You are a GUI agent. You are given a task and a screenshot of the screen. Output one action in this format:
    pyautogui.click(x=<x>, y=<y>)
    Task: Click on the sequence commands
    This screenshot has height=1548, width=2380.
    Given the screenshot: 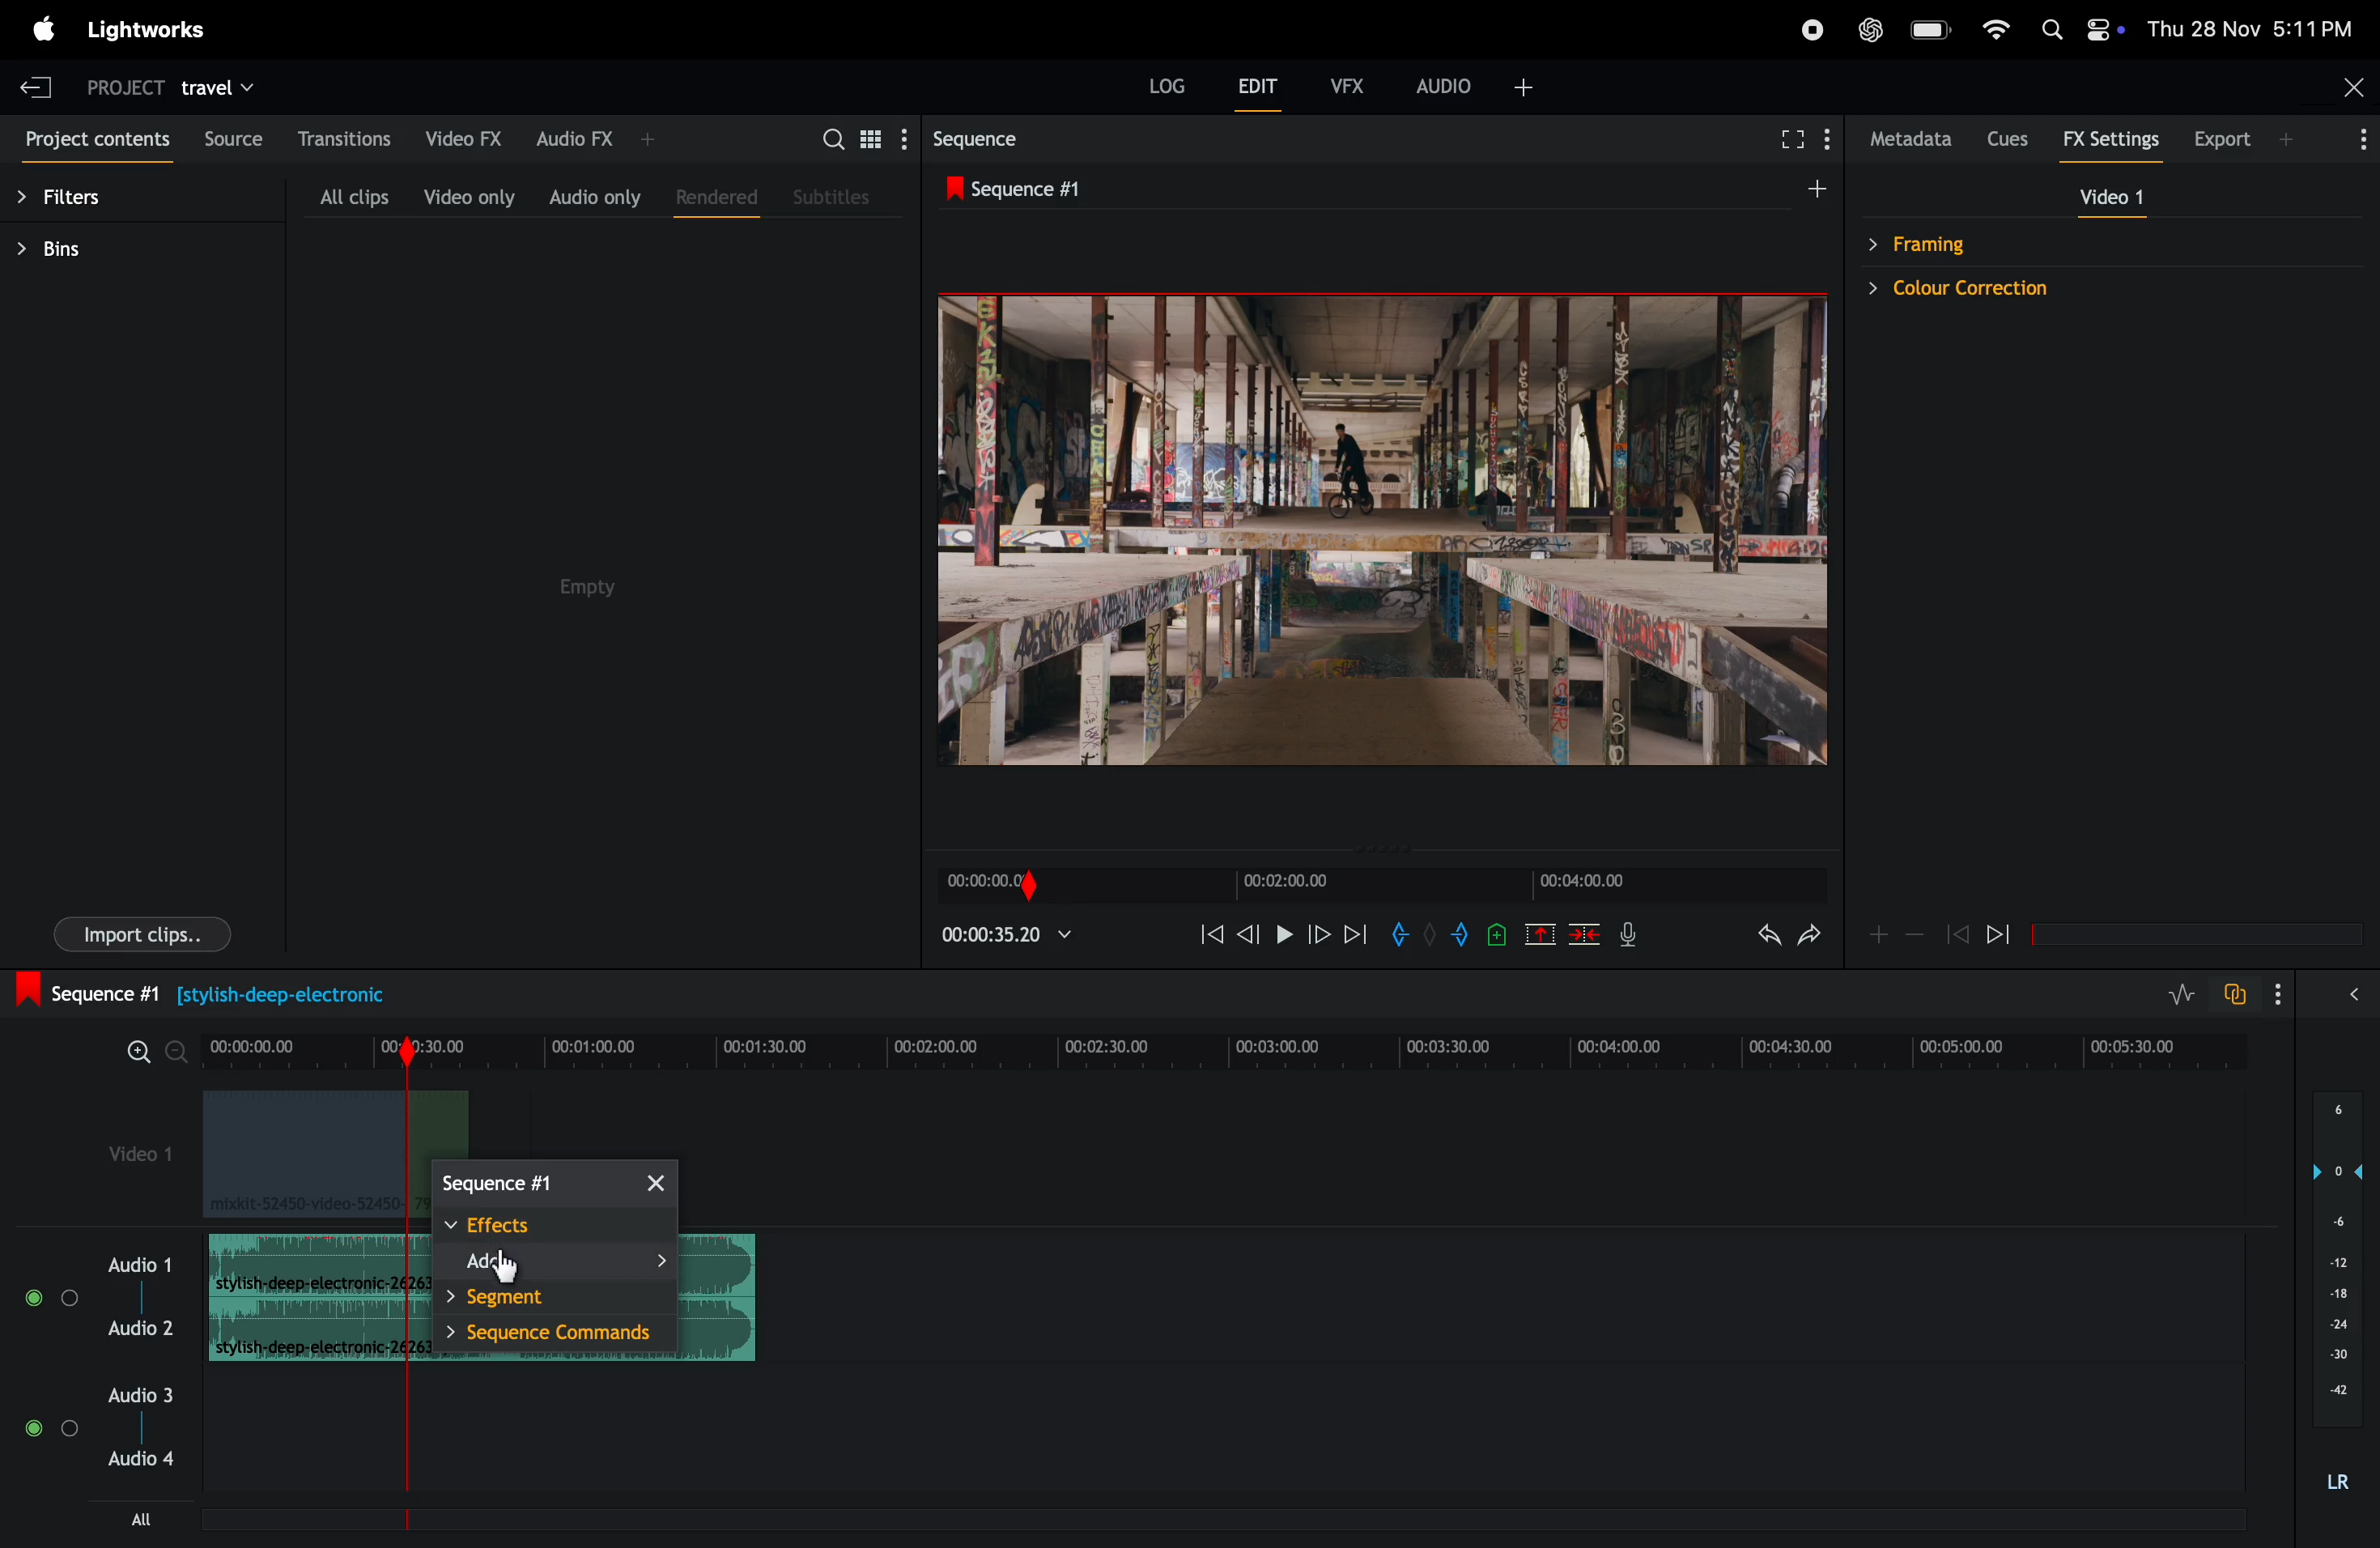 What is the action you would take?
    pyautogui.click(x=558, y=1335)
    